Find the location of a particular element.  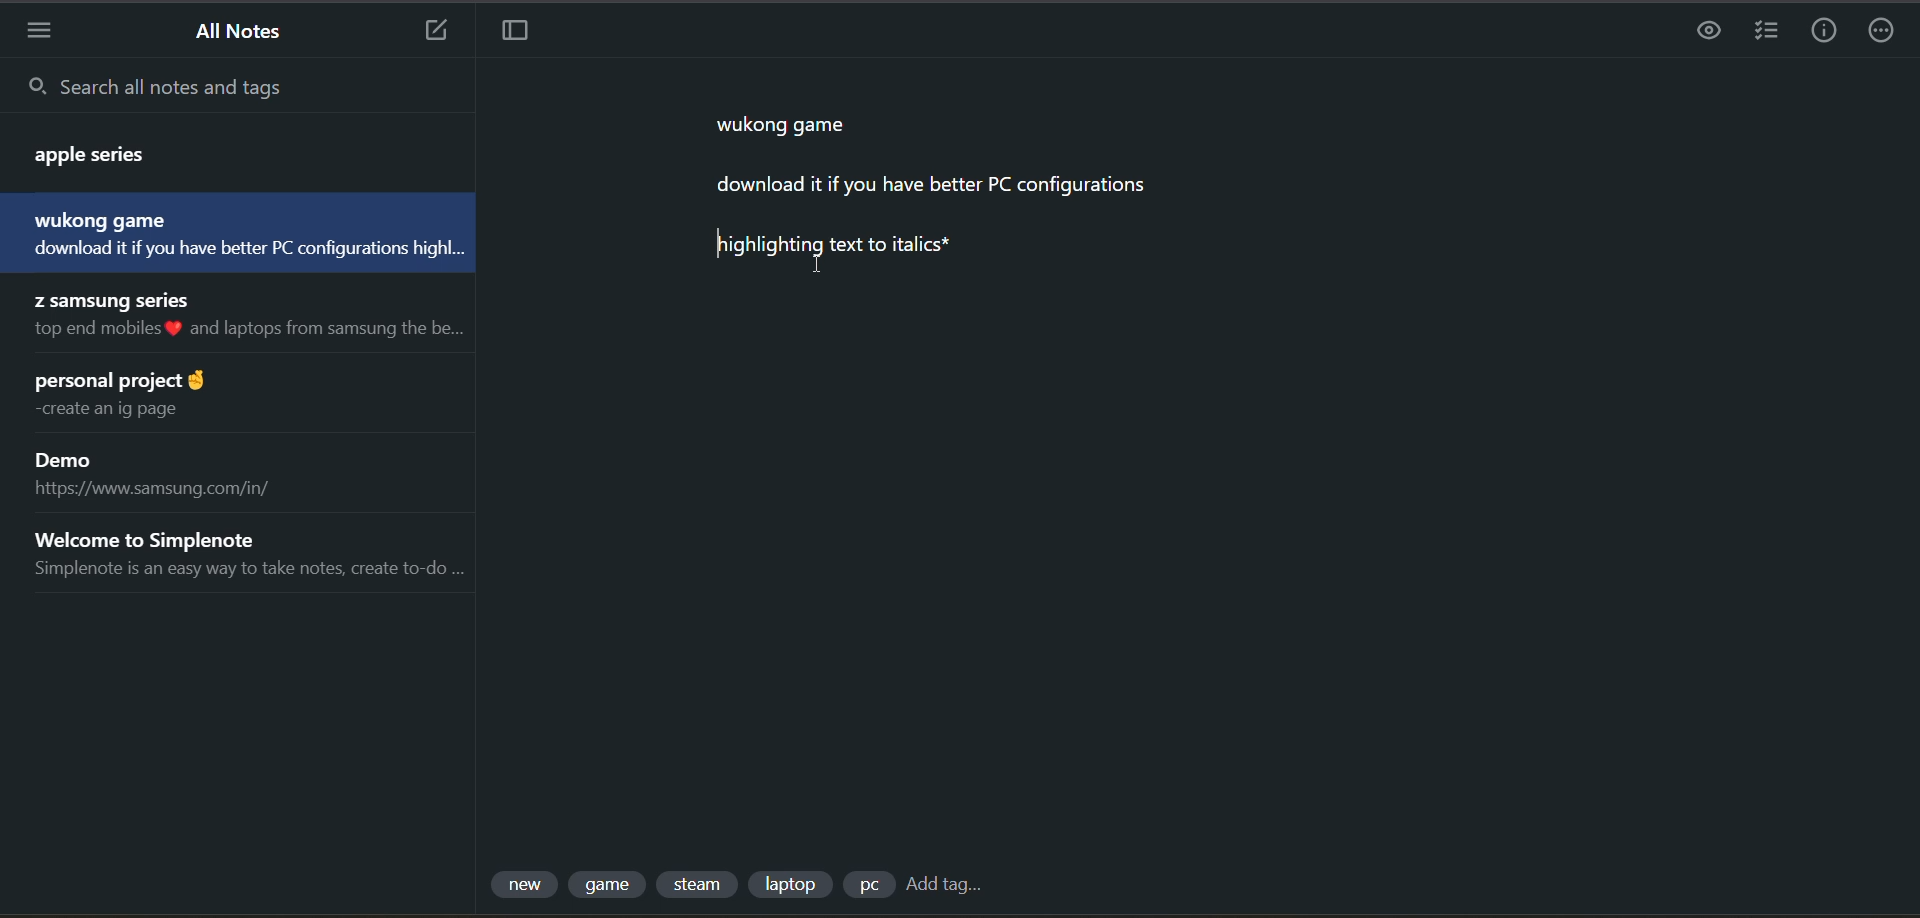

menu is located at coordinates (39, 29).